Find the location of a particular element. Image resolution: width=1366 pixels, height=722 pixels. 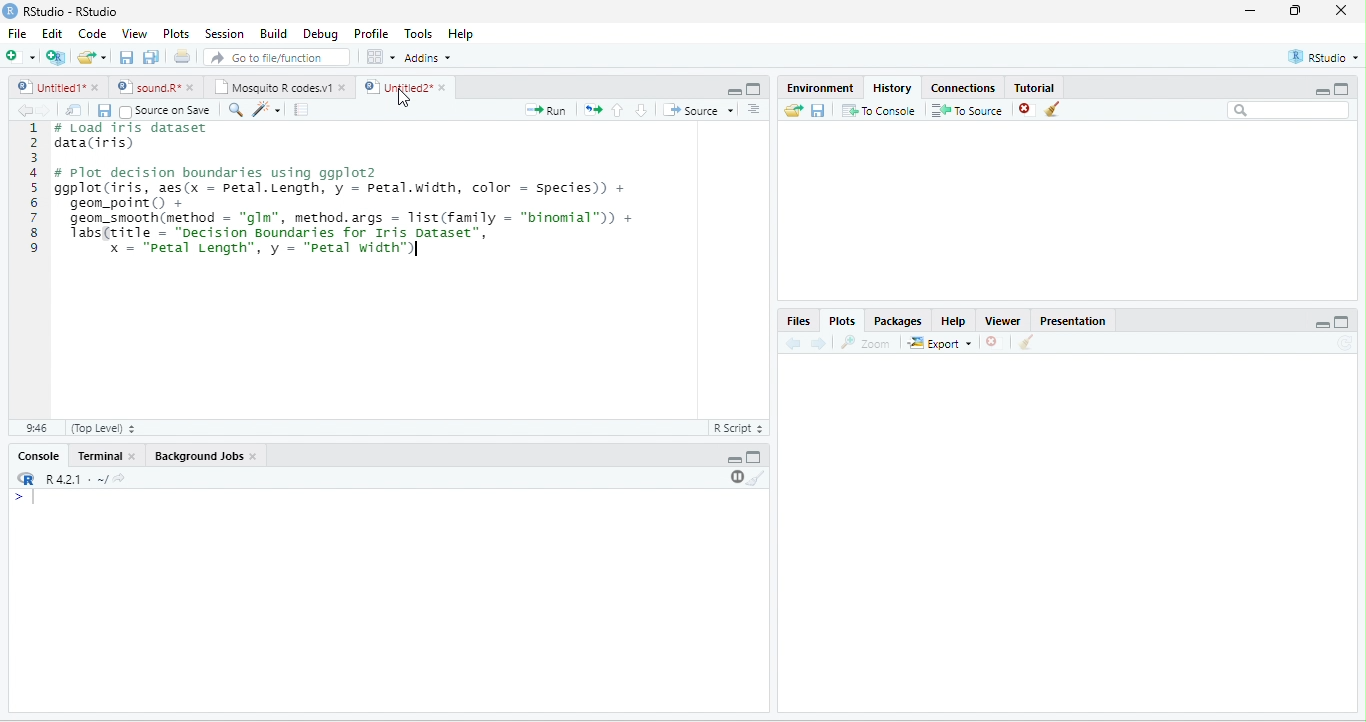

new project is located at coordinates (56, 58).